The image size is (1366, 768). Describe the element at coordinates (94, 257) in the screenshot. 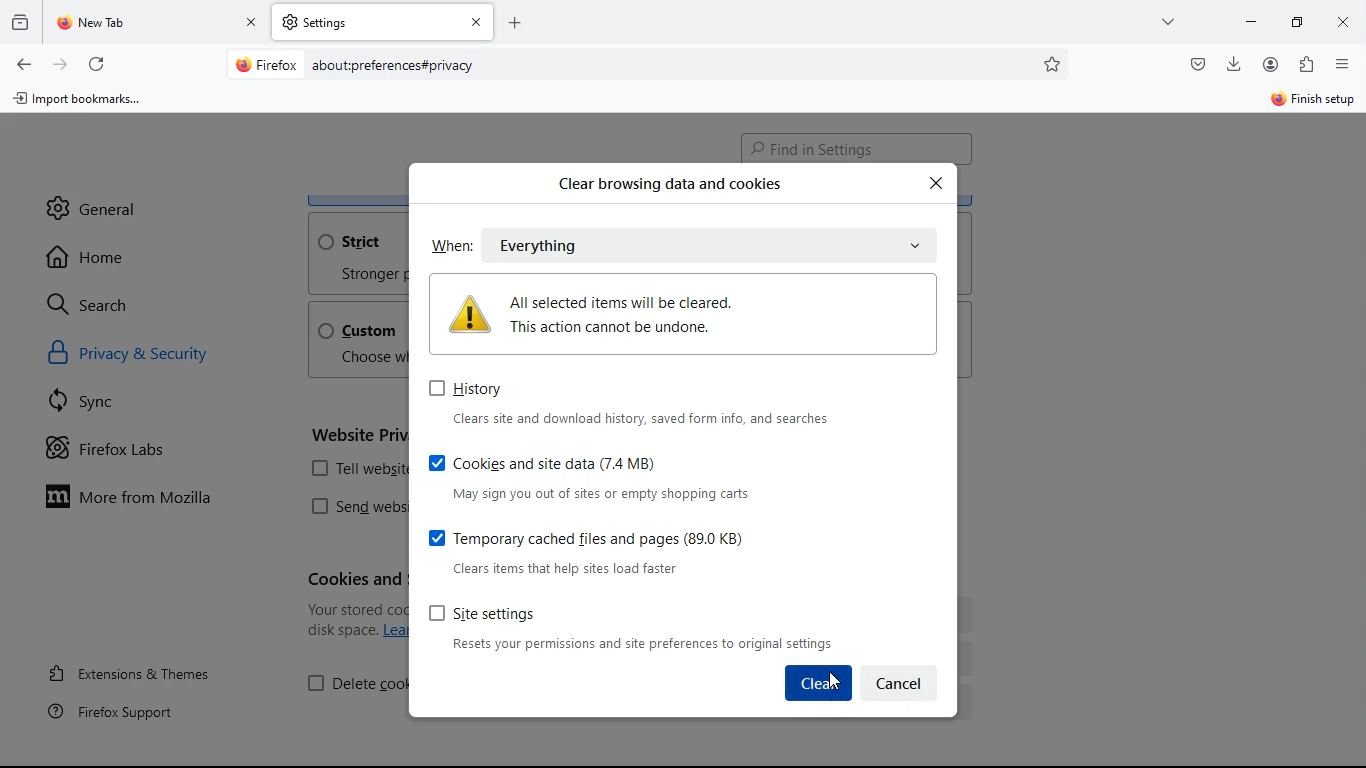

I see `home` at that location.